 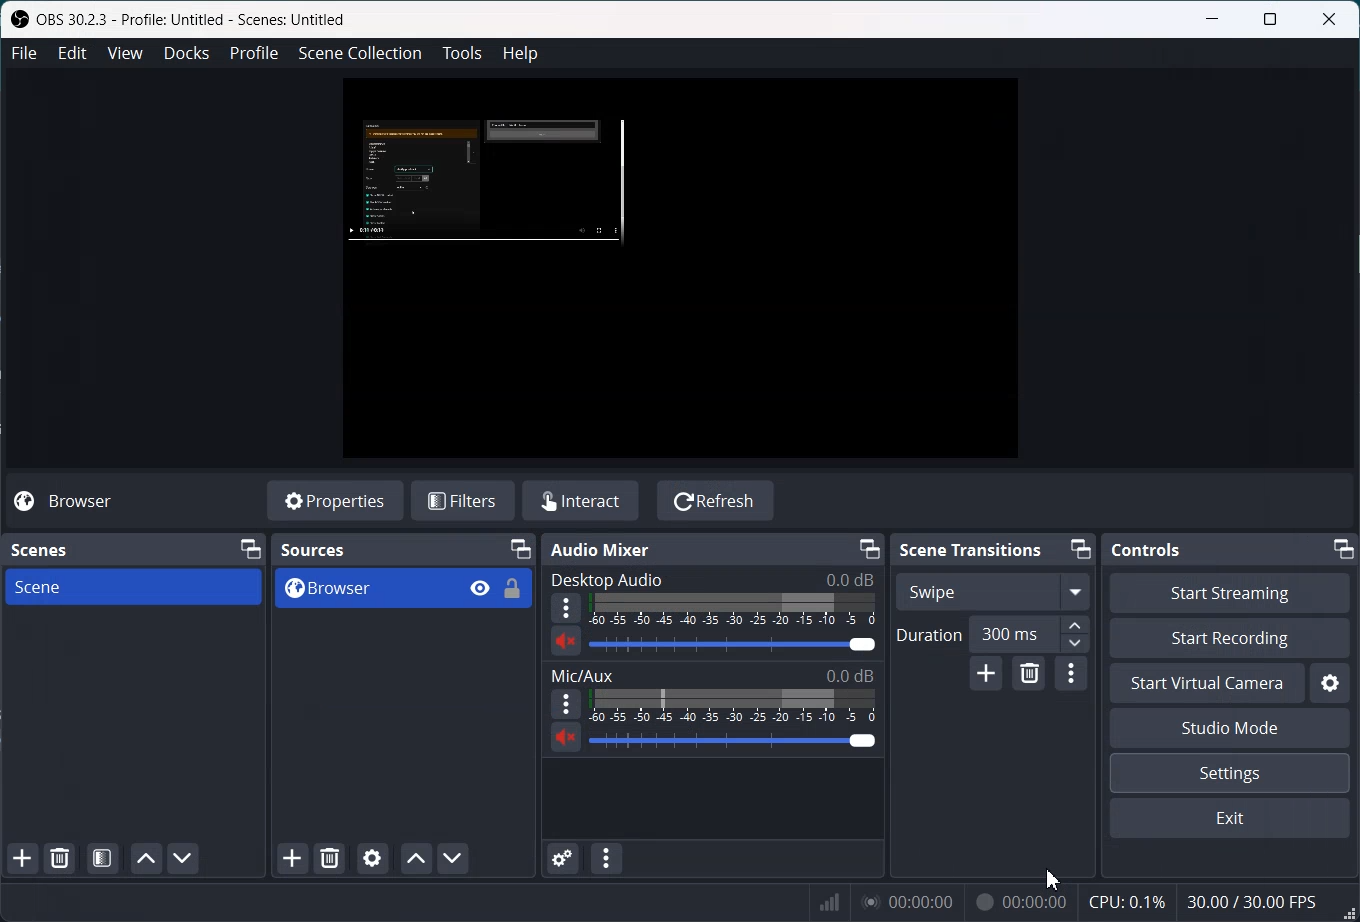 What do you see at coordinates (566, 738) in the screenshot?
I see `Mute/ Unmute` at bounding box center [566, 738].